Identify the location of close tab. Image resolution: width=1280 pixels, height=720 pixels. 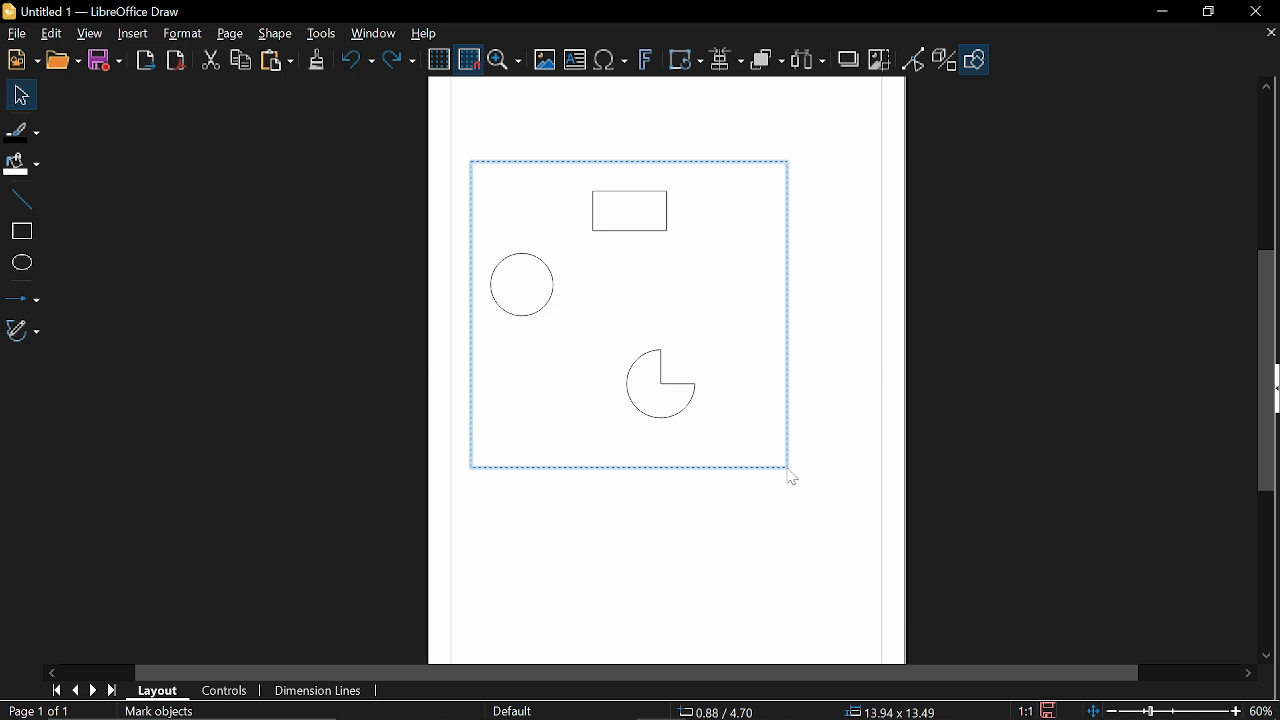
(1272, 39).